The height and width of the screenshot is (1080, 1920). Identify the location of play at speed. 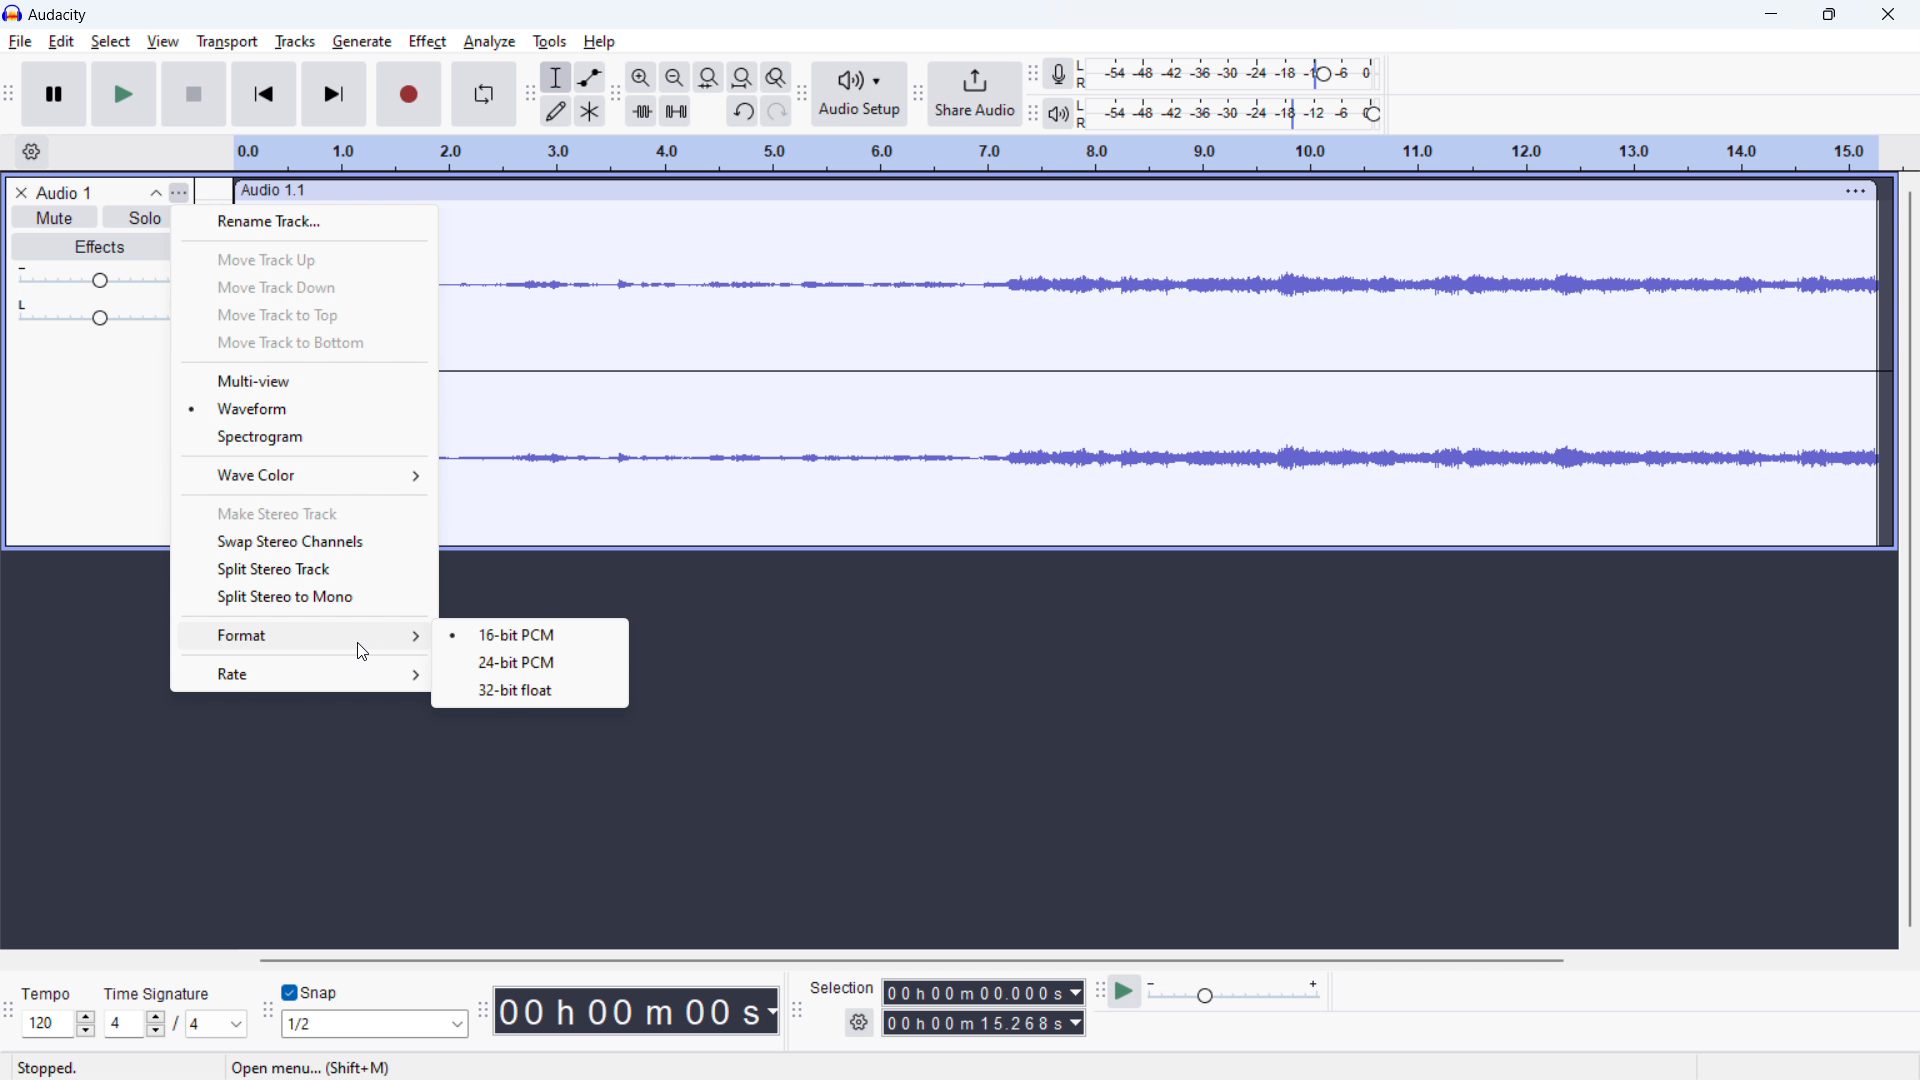
(1125, 991).